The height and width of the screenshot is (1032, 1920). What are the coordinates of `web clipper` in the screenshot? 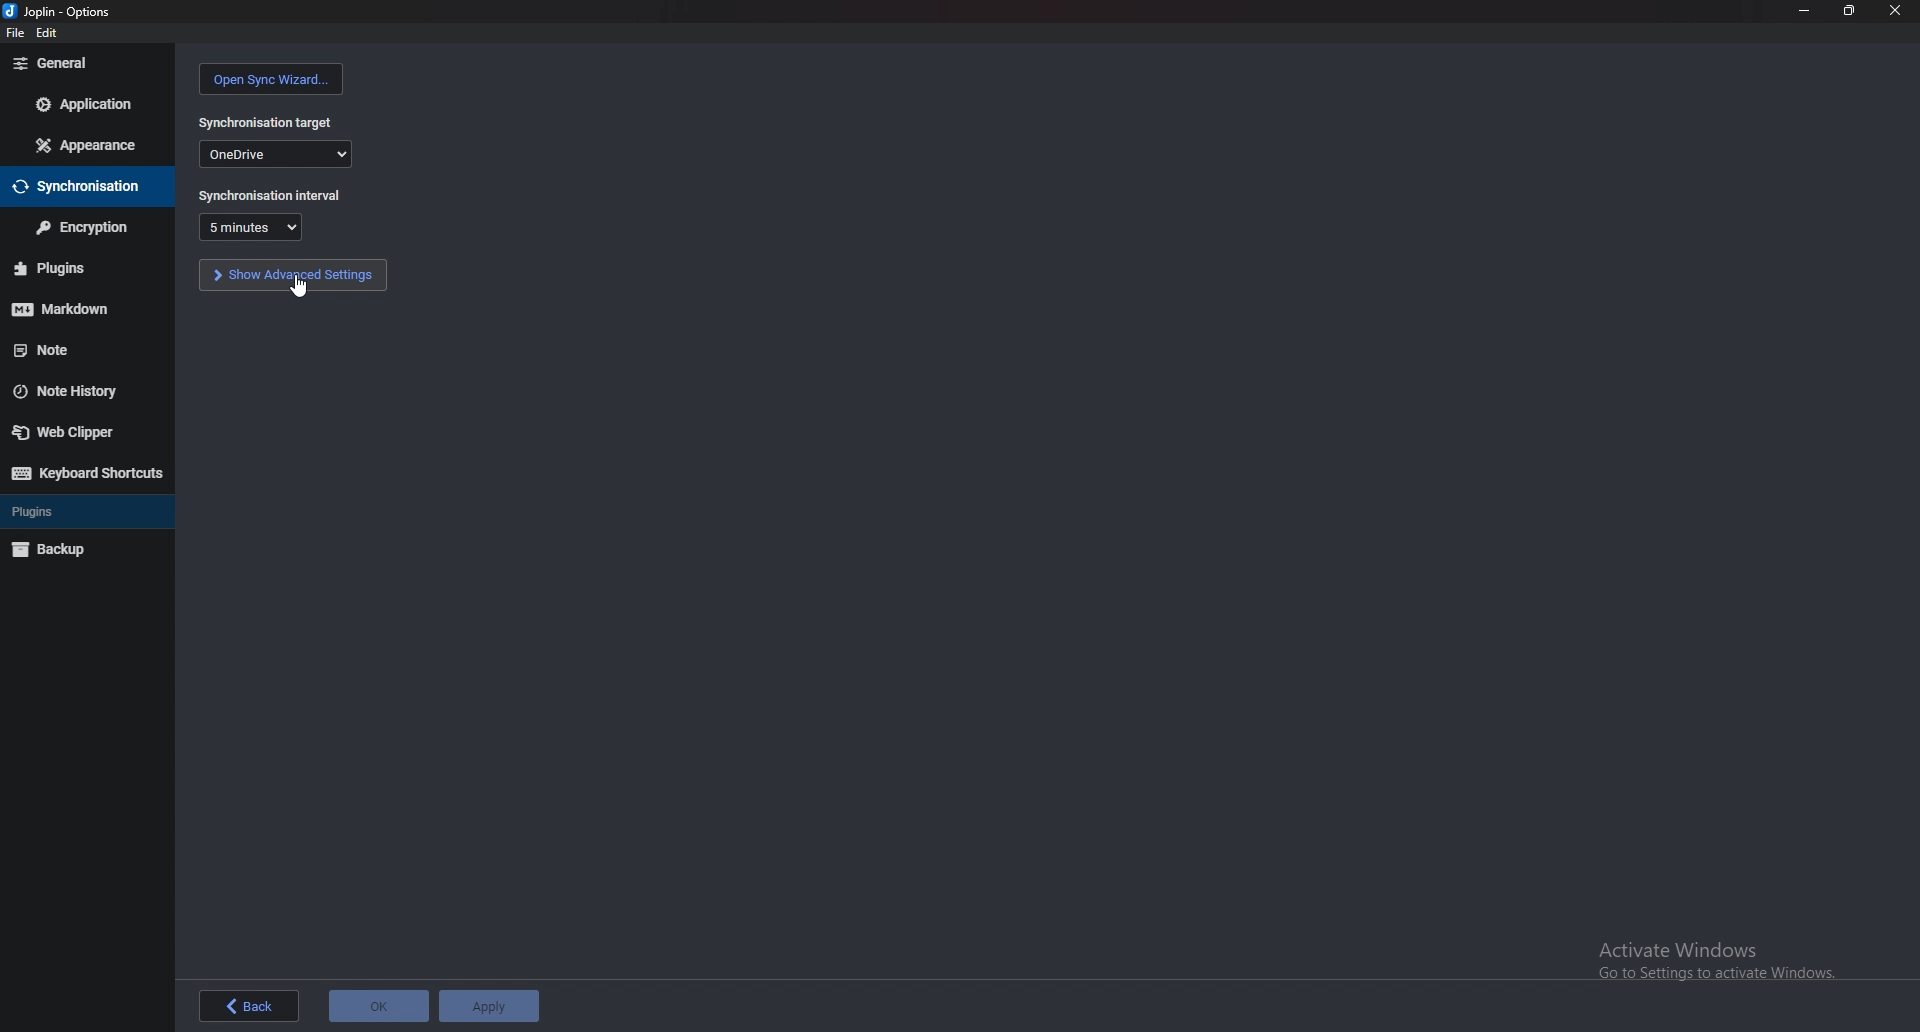 It's located at (75, 433).